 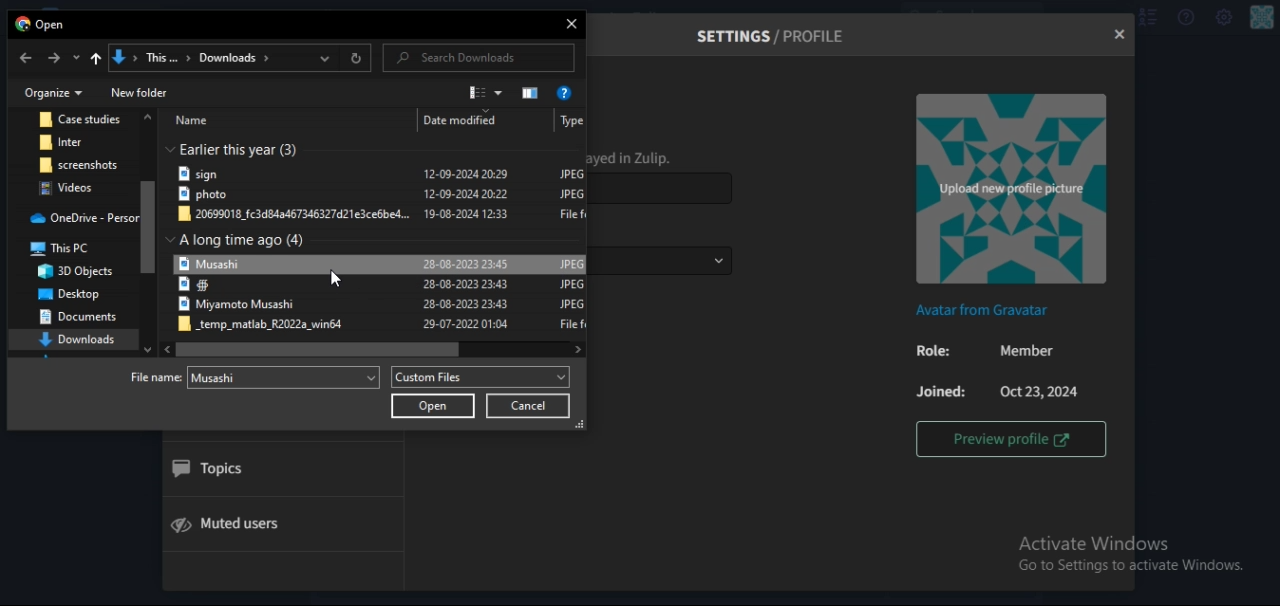 What do you see at coordinates (337, 277) in the screenshot?
I see `cursor` at bounding box center [337, 277].